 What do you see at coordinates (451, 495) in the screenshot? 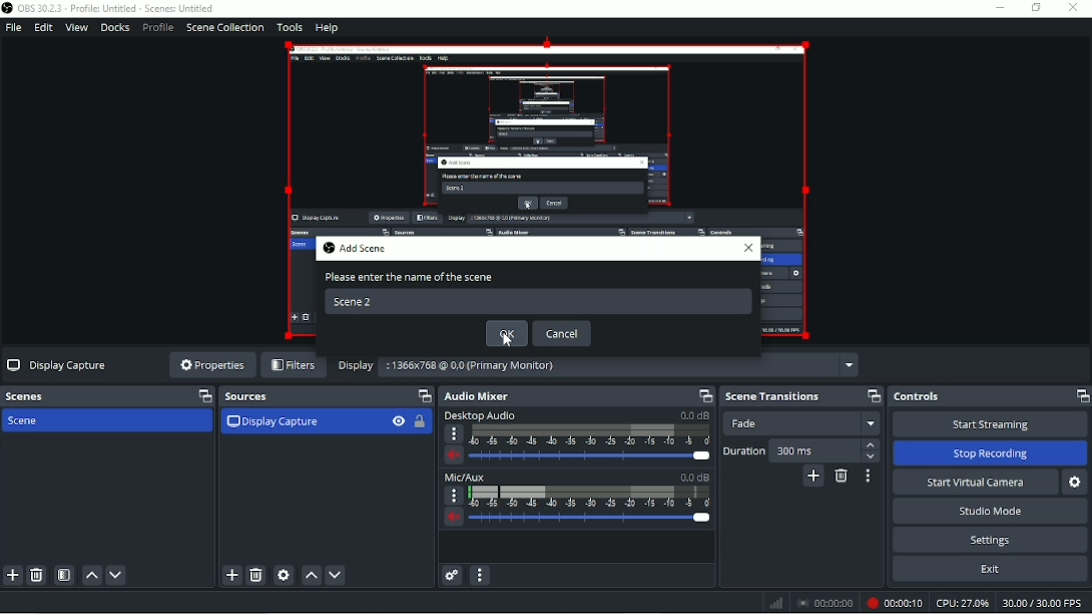
I see `More Options` at bounding box center [451, 495].